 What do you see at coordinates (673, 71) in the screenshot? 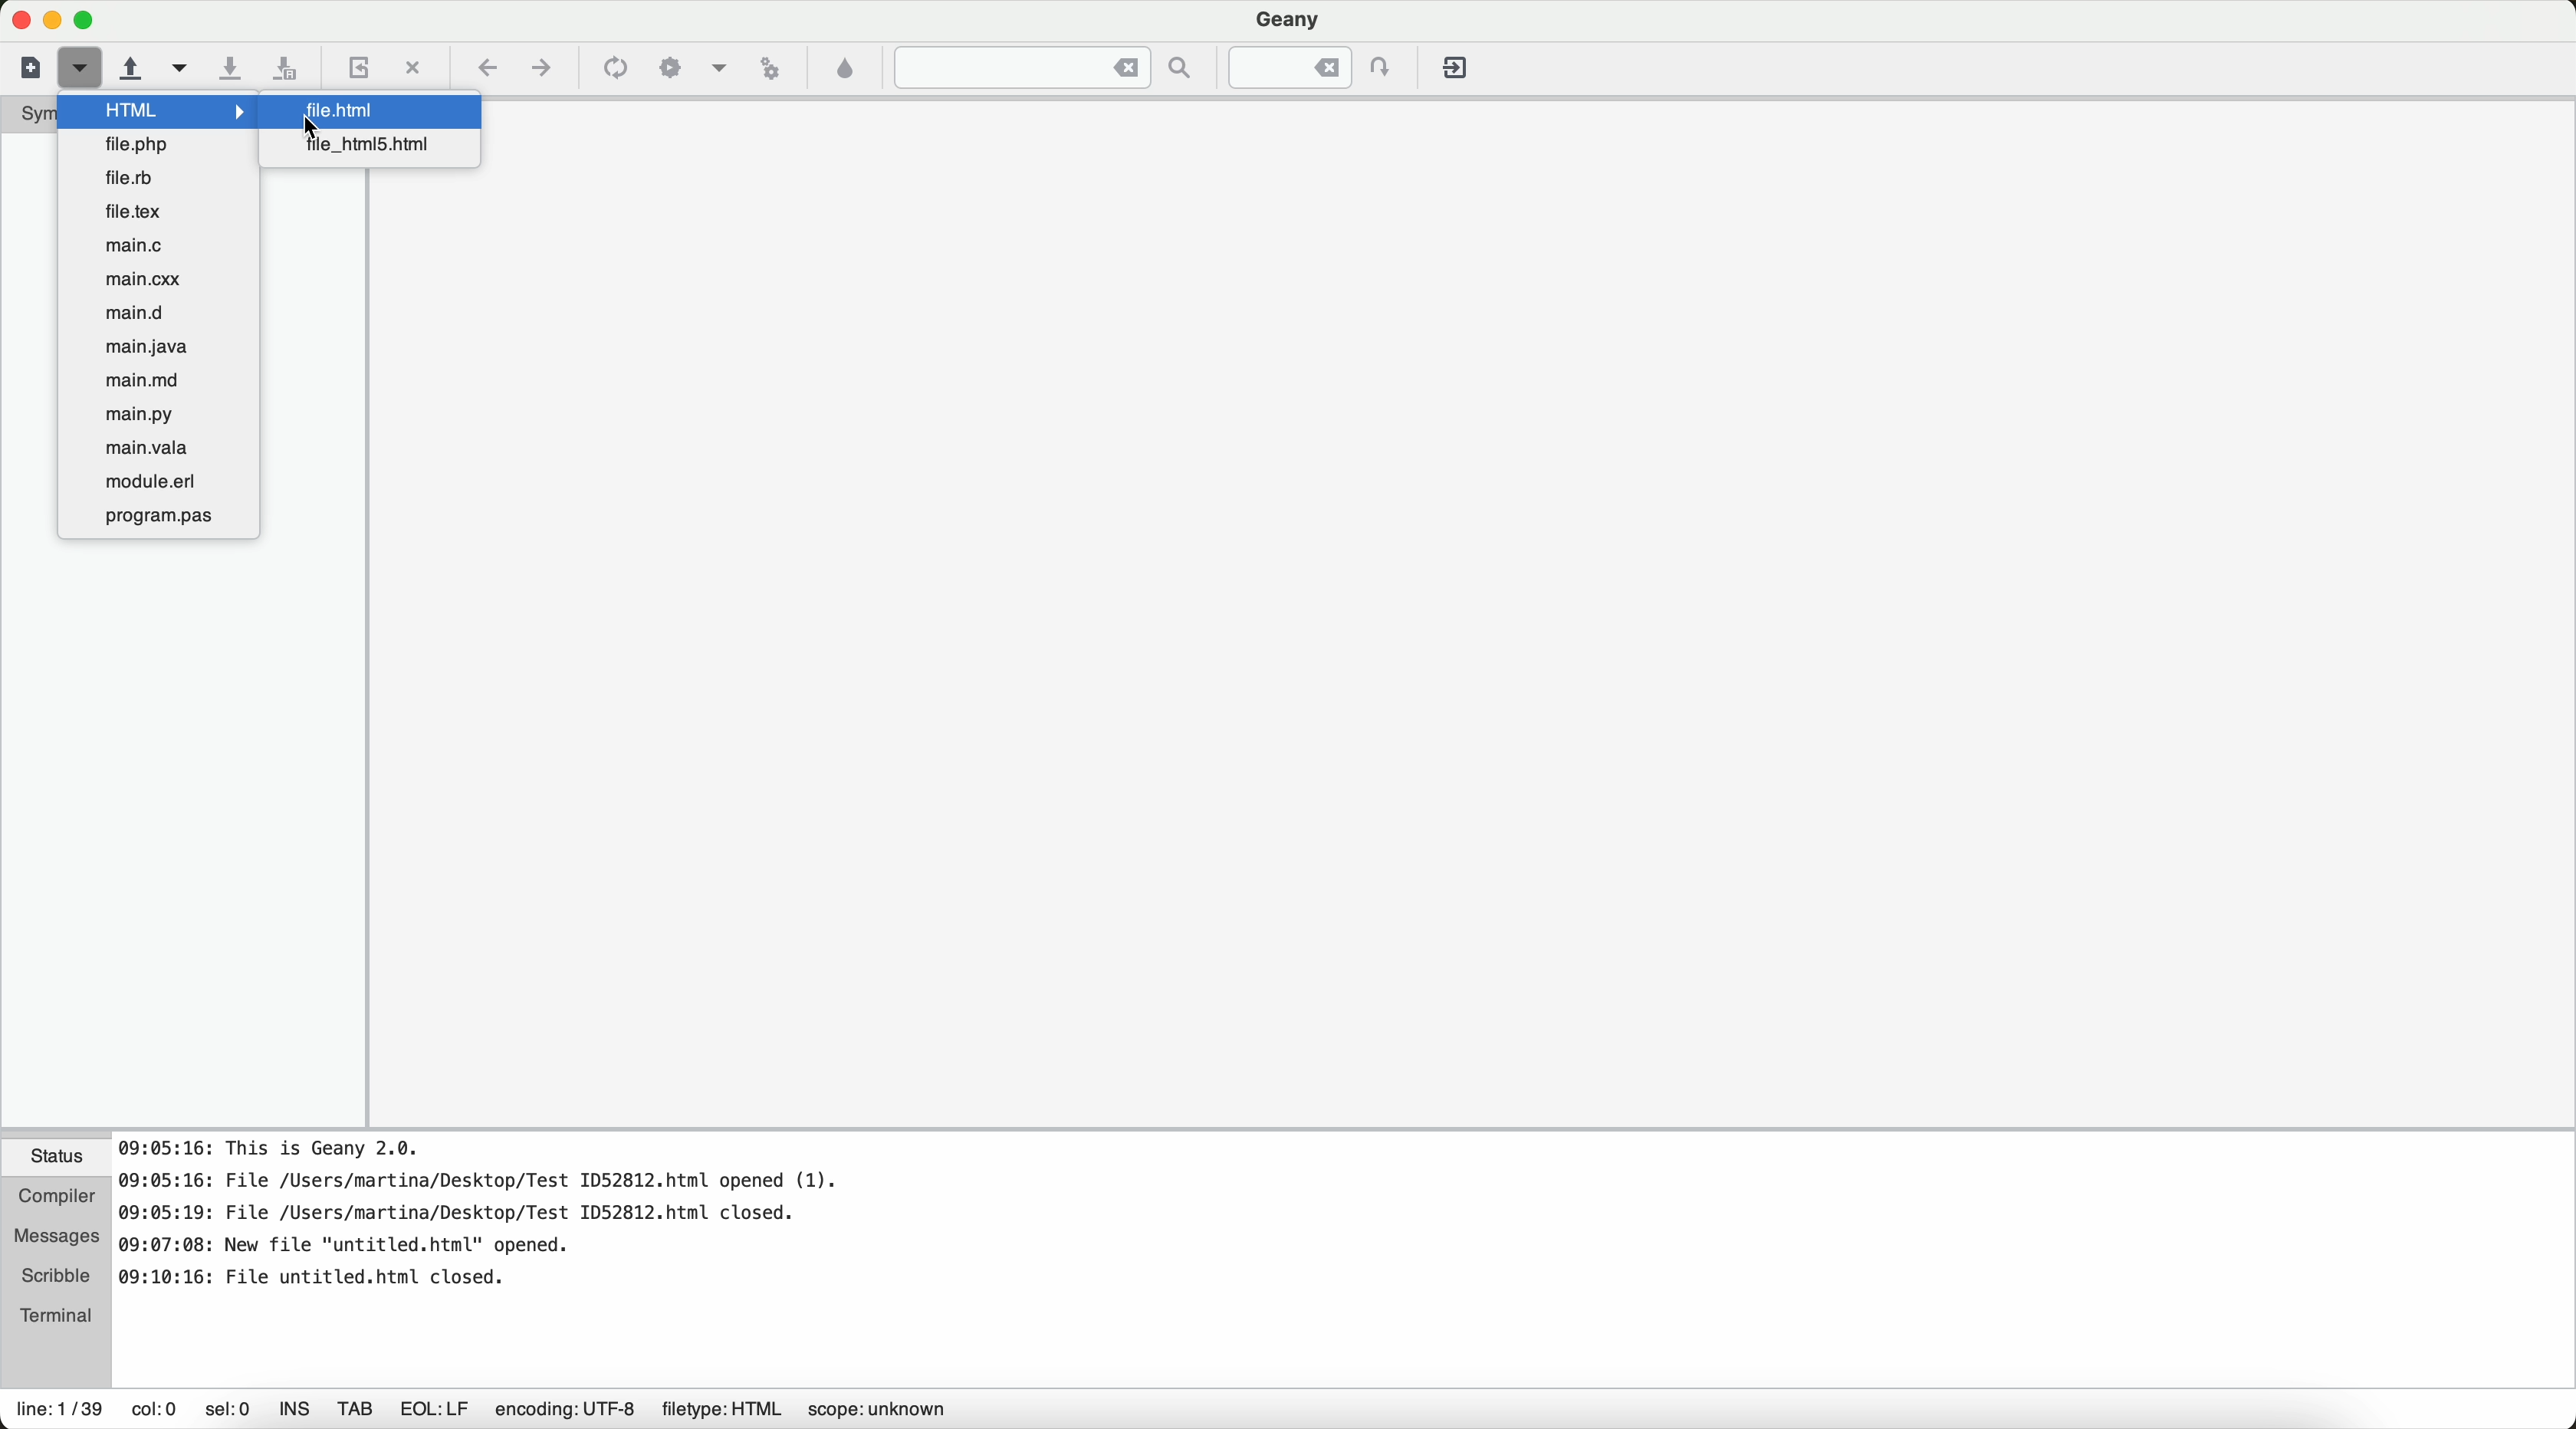
I see `build the current file` at bounding box center [673, 71].